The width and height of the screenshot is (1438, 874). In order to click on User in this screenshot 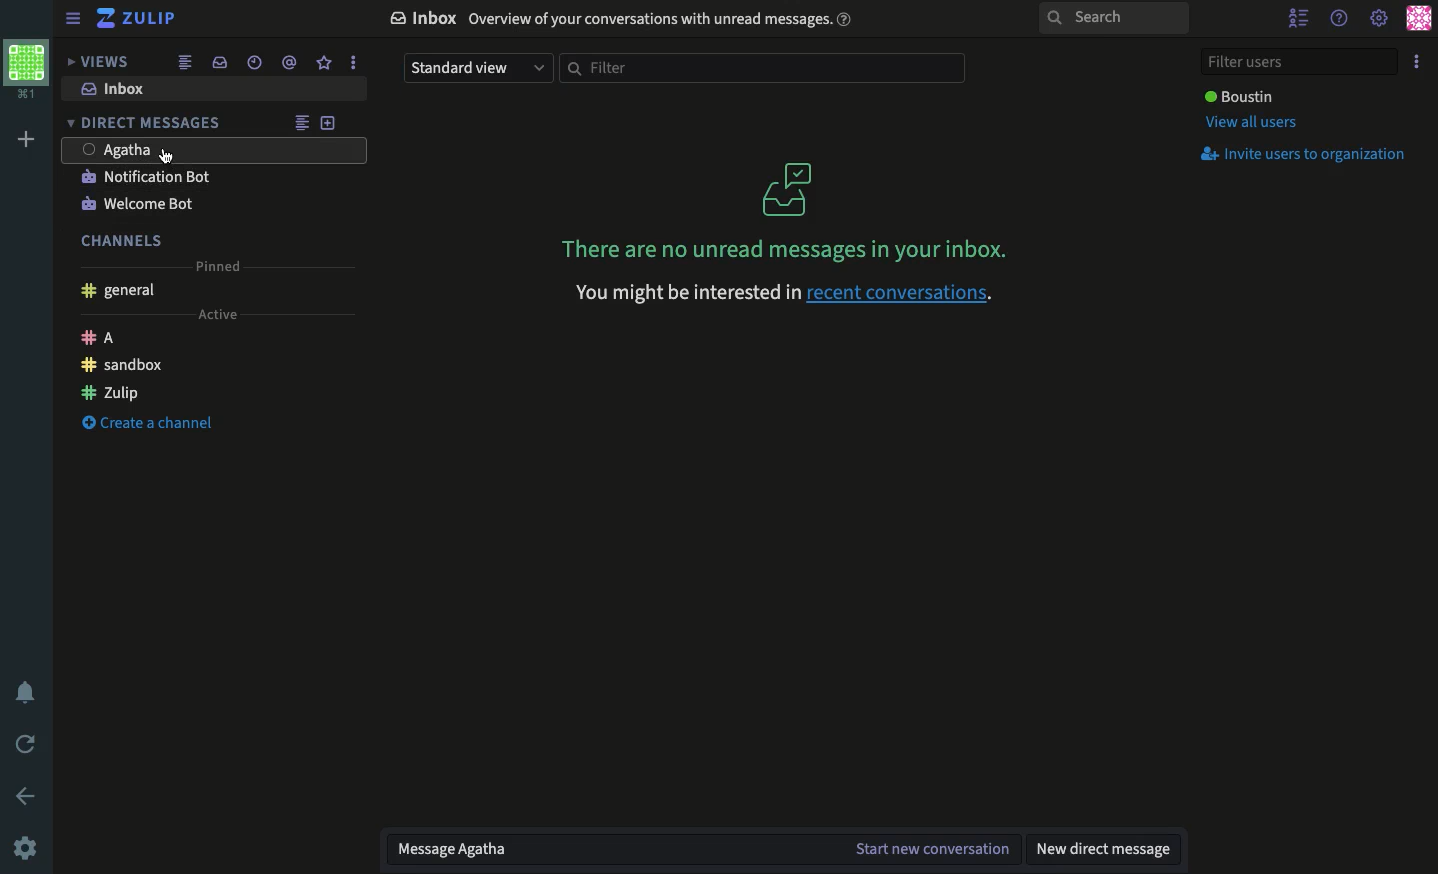, I will do `click(1242, 94)`.